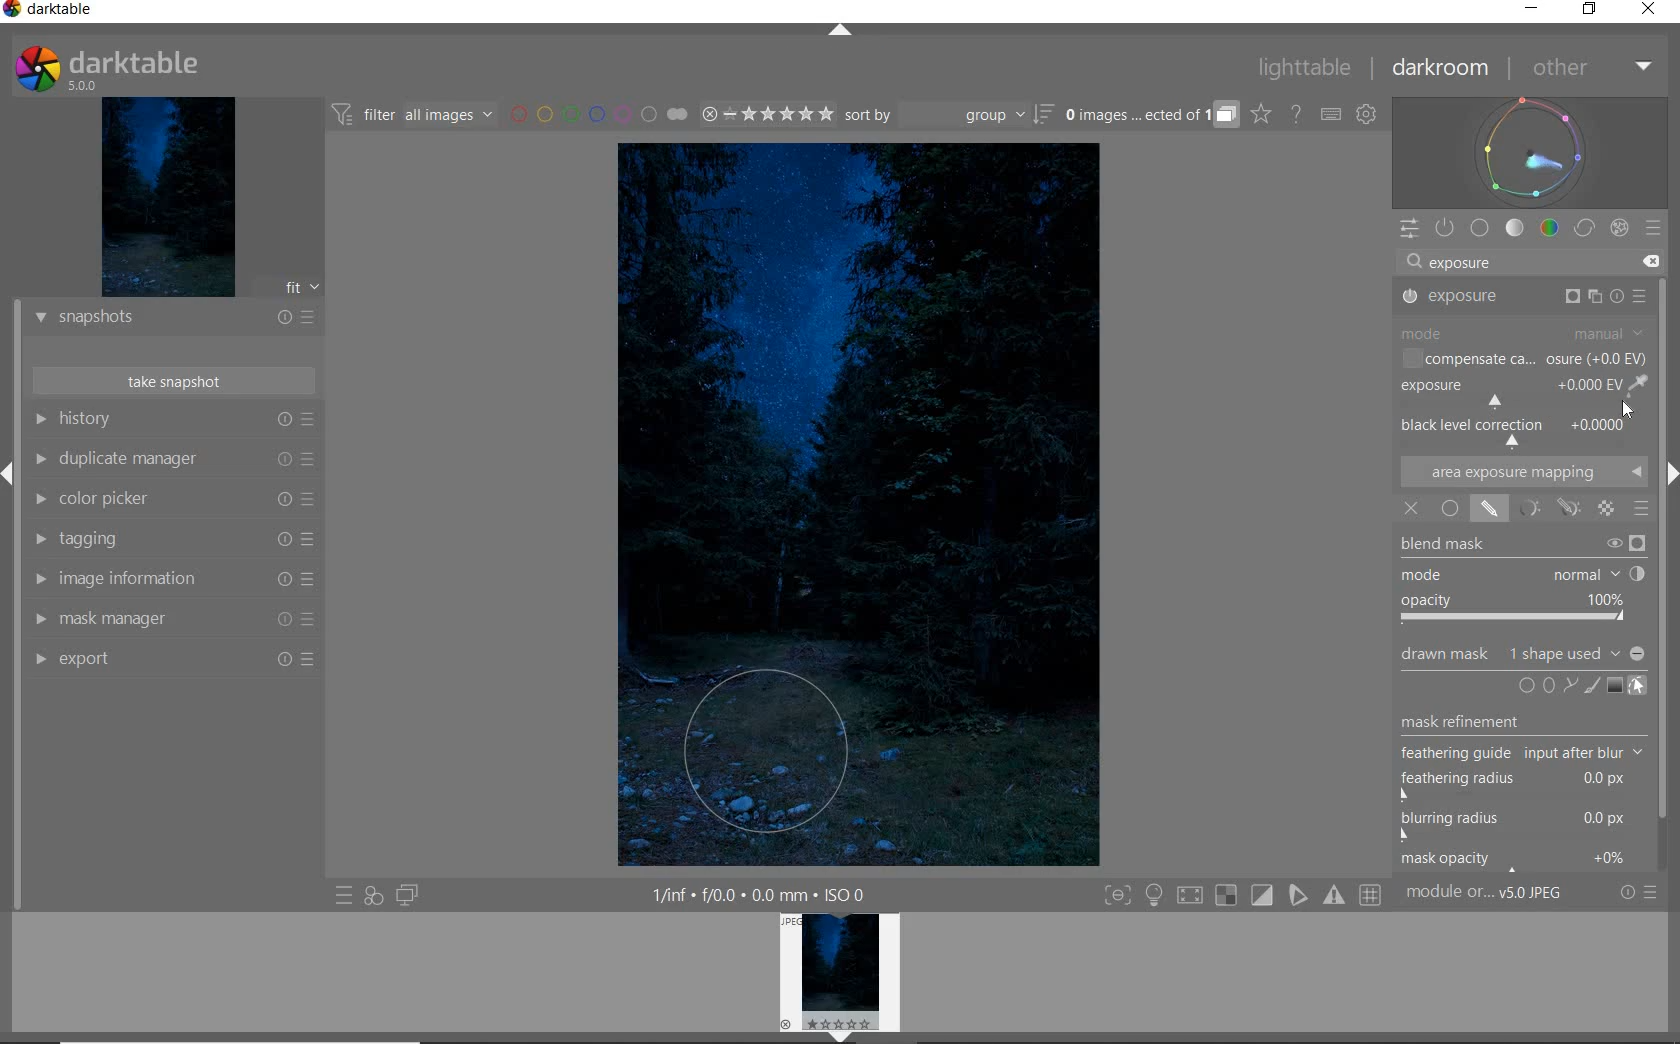  What do you see at coordinates (1296, 115) in the screenshot?
I see `HELP ONLINE` at bounding box center [1296, 115].